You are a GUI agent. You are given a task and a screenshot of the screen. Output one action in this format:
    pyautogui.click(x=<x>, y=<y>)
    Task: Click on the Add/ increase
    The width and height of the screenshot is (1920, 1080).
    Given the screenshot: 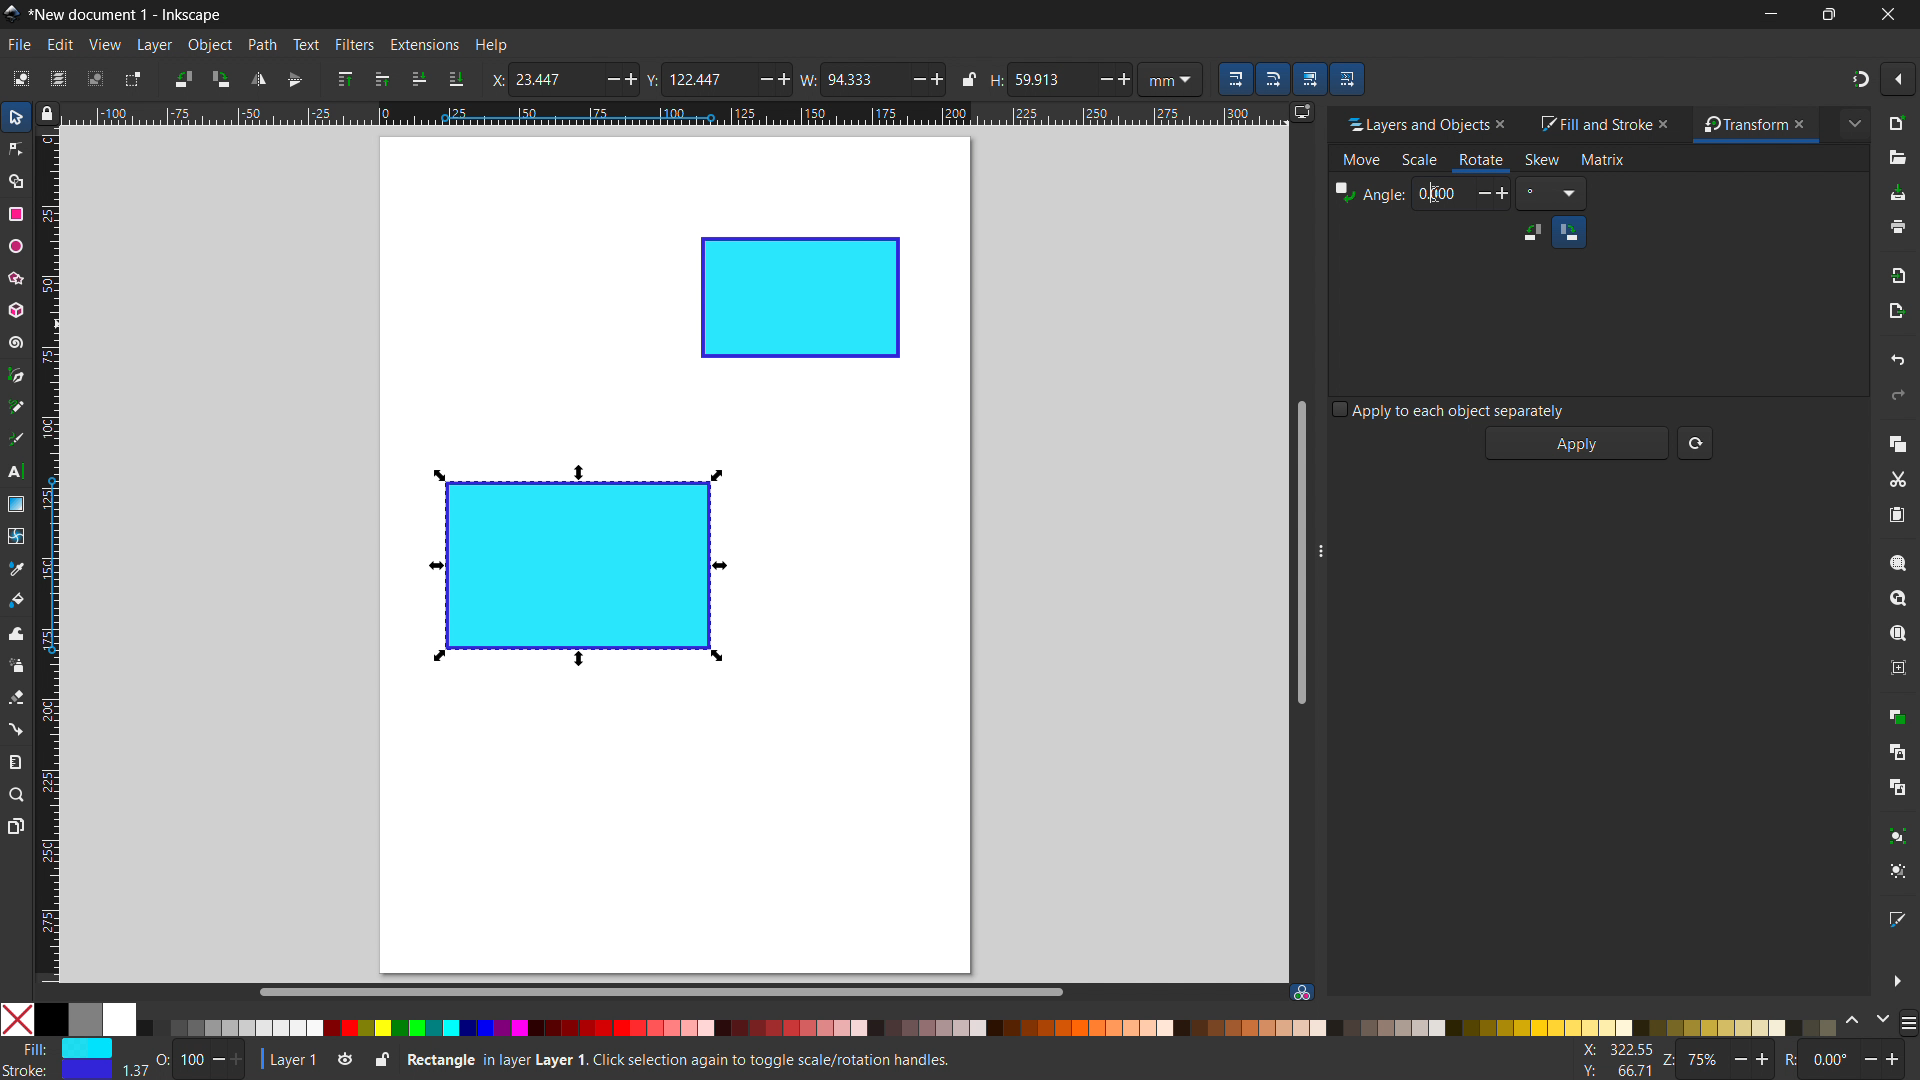 What is the action you would take?
    pyautogui.click(x=936, y=78)
    